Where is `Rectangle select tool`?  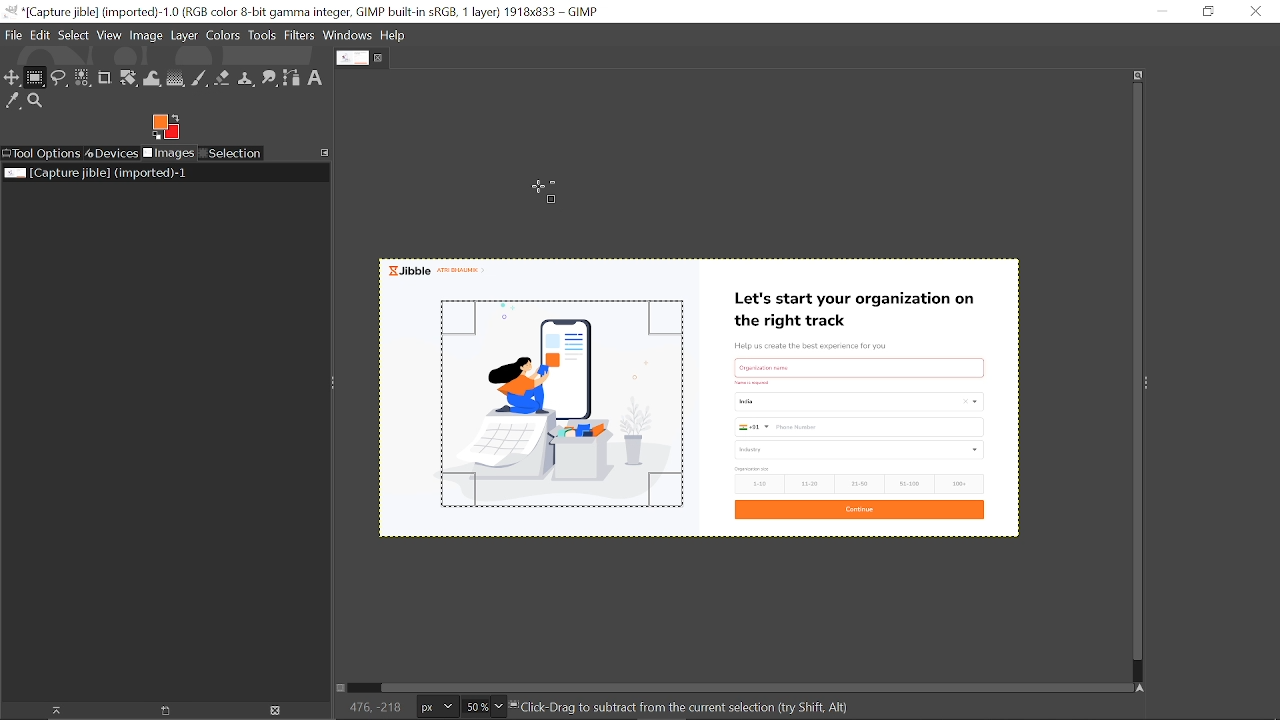 Rectangle select tool is located at coordinates (36, 79).